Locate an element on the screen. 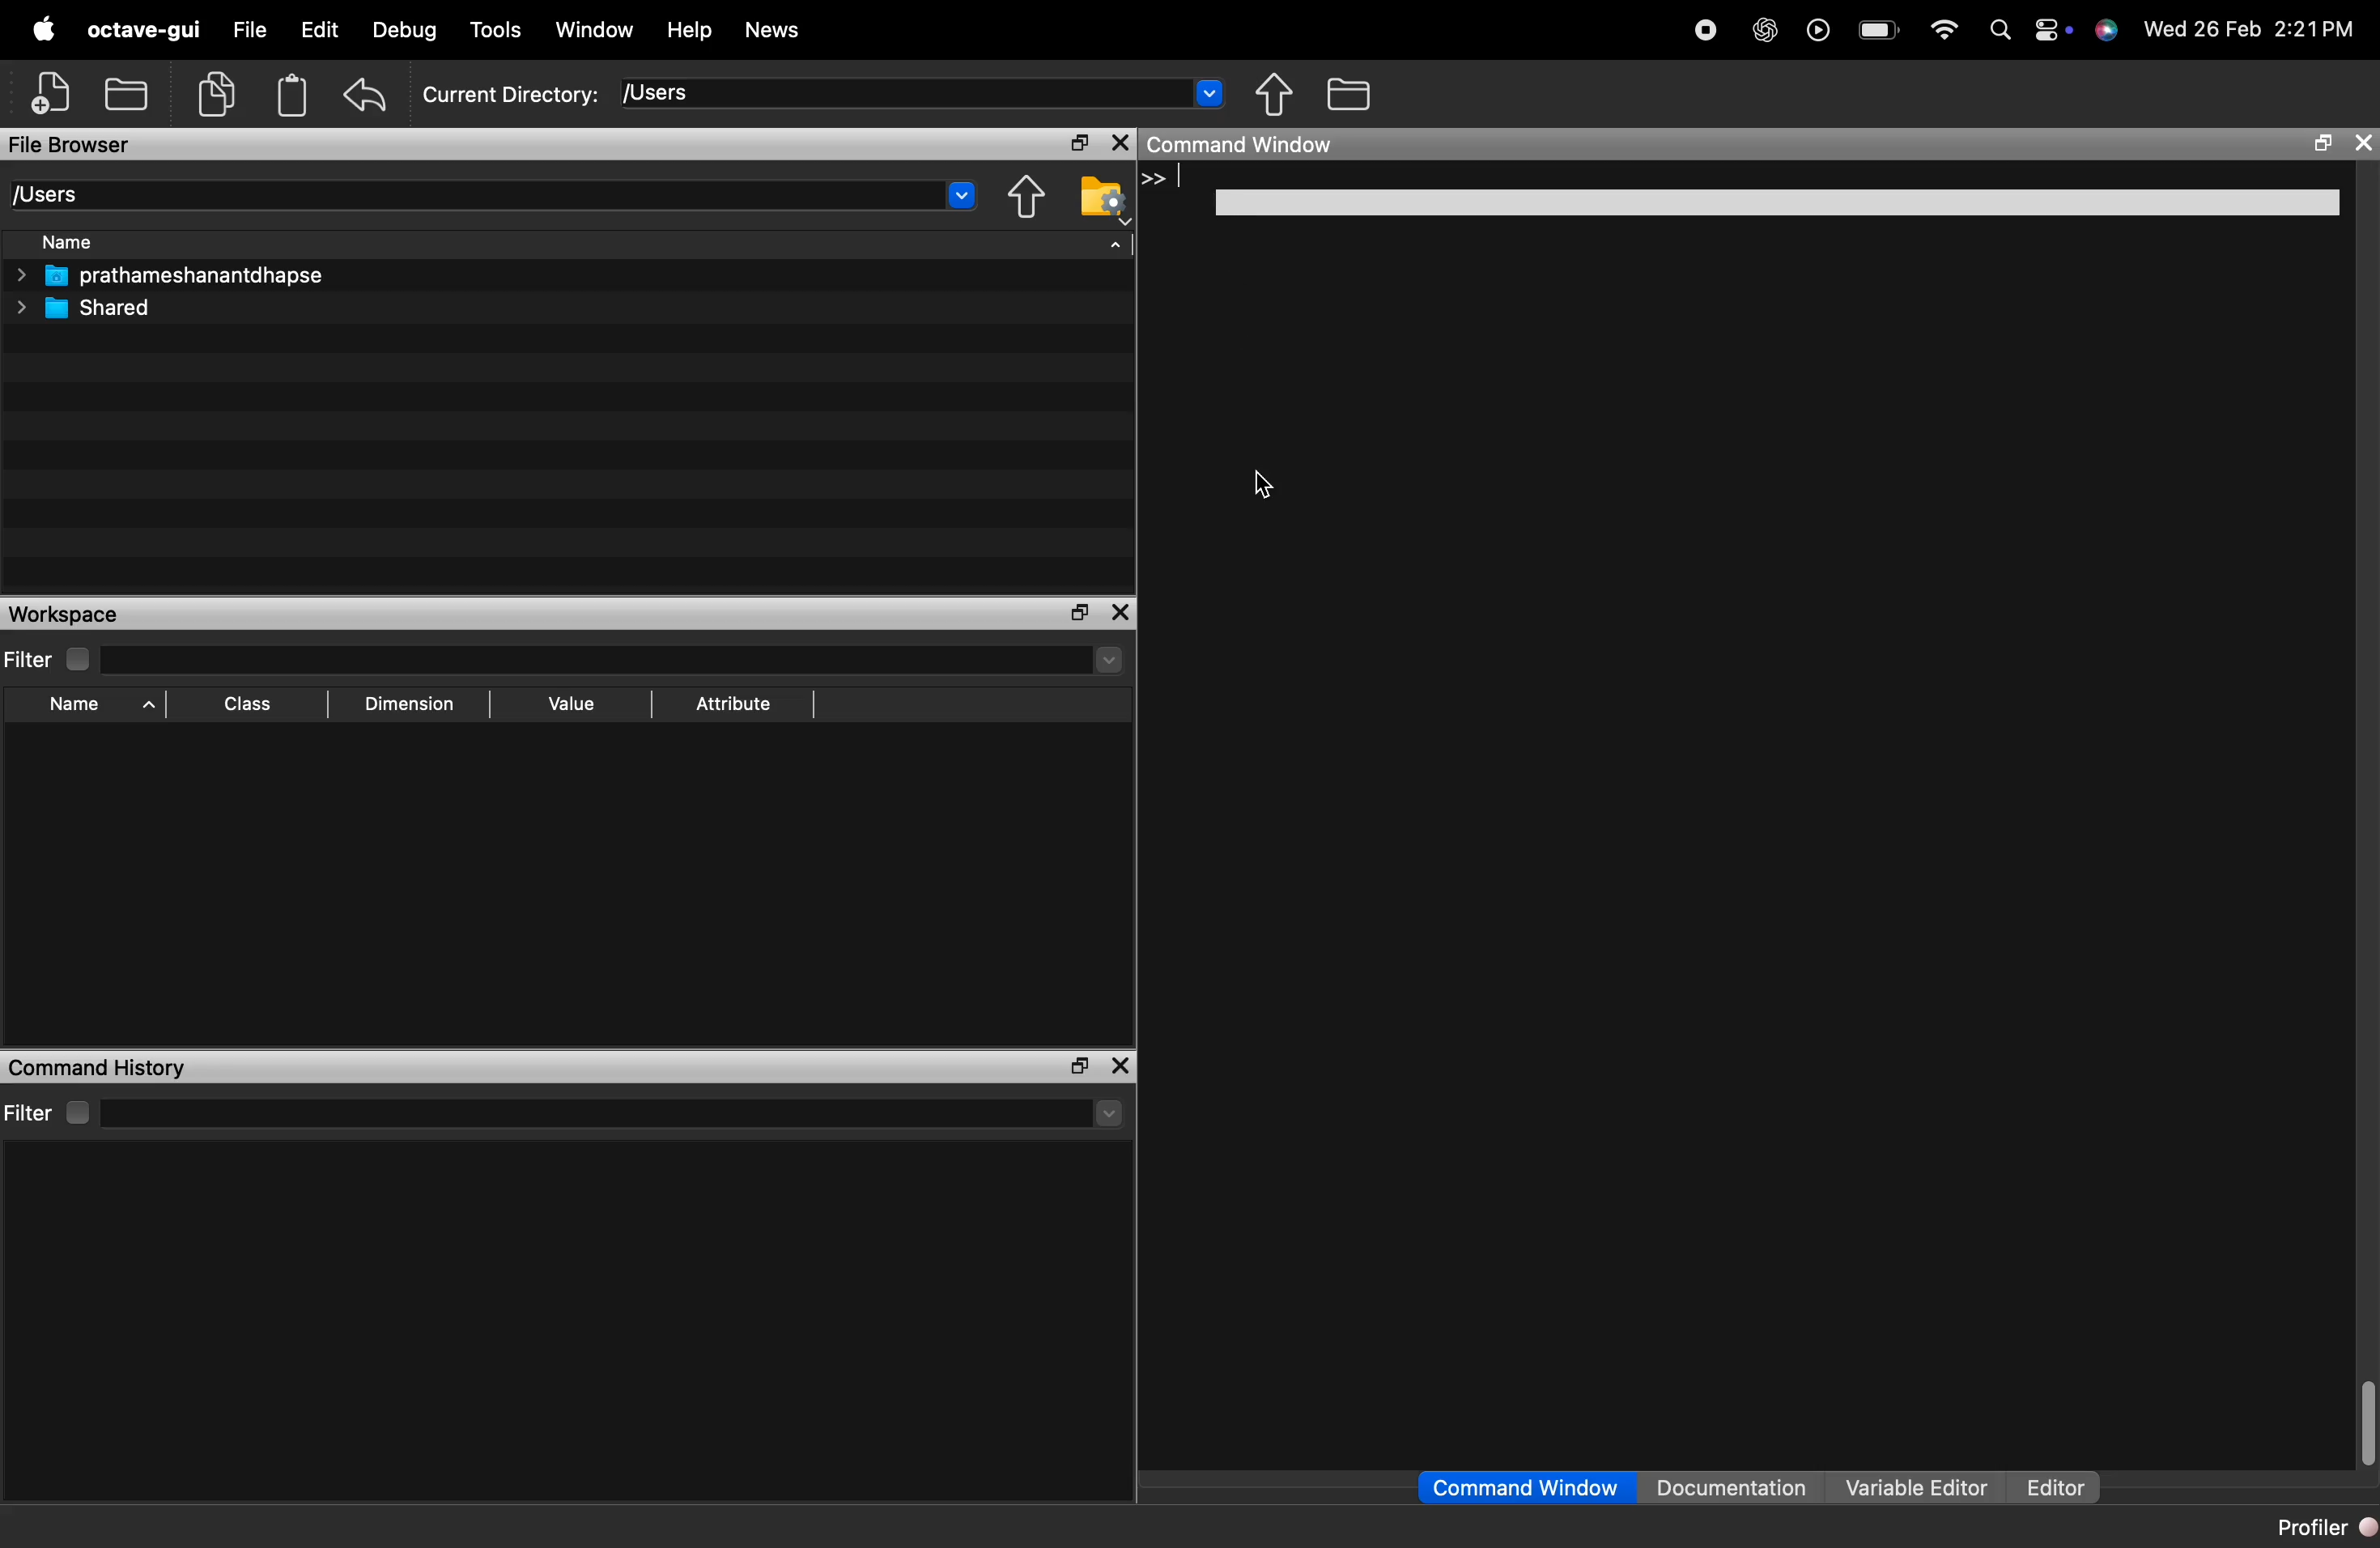  Name is located at coordinates (64, 241).